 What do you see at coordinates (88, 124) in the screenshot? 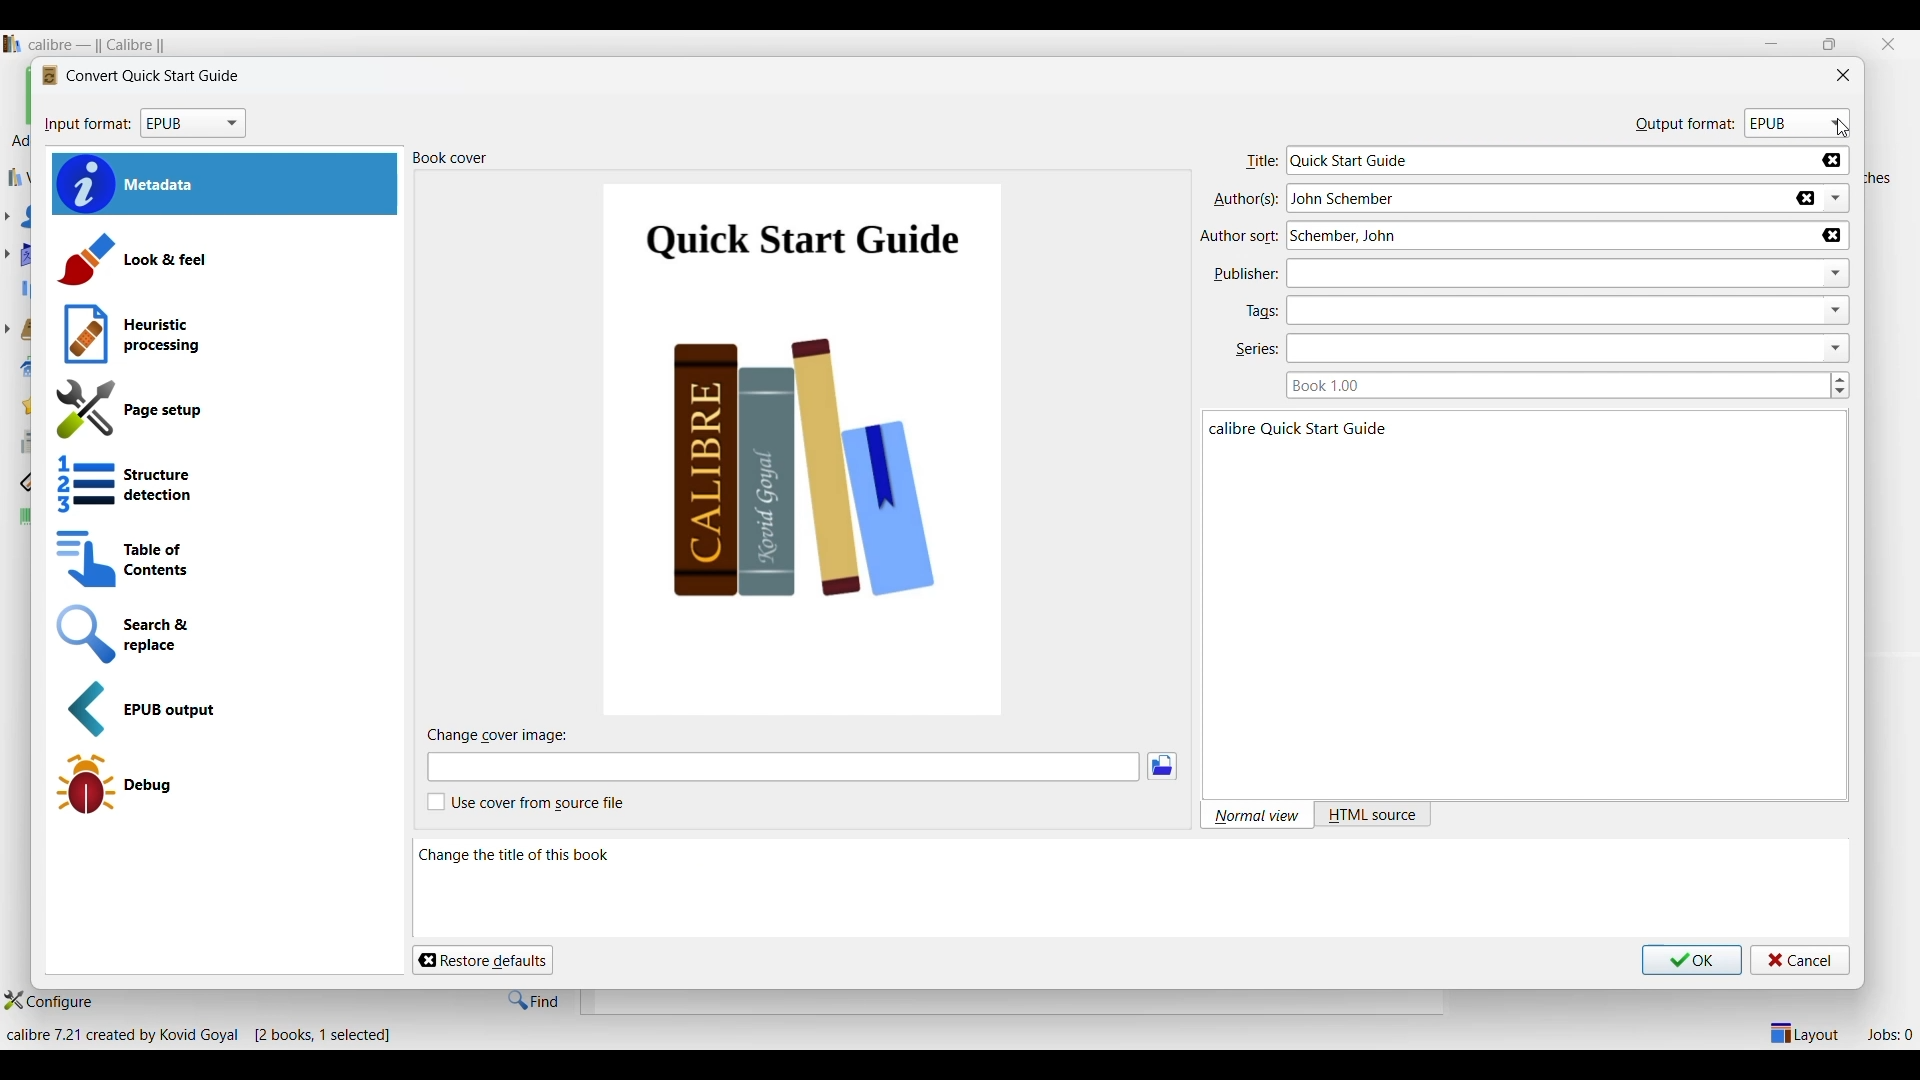
I see `input format` at bounding box center [88, 124].